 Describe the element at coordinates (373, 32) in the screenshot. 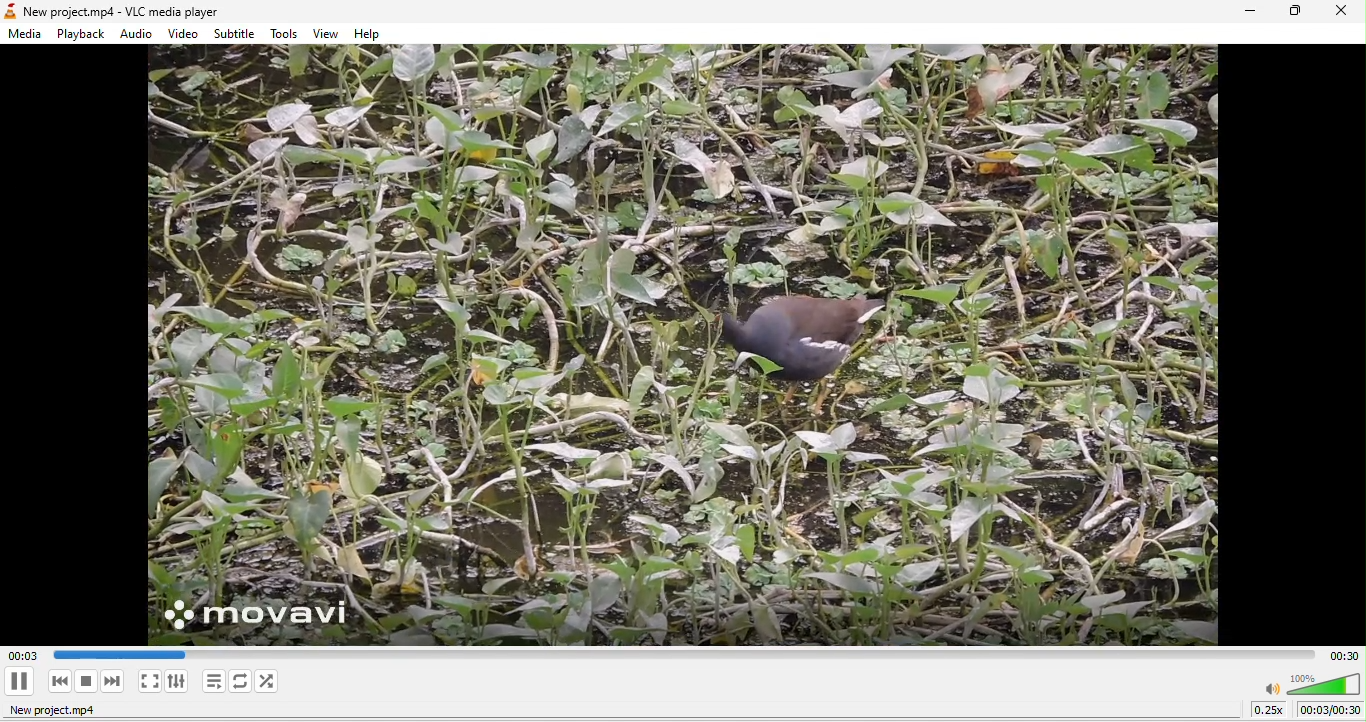

I see `help` at that location.